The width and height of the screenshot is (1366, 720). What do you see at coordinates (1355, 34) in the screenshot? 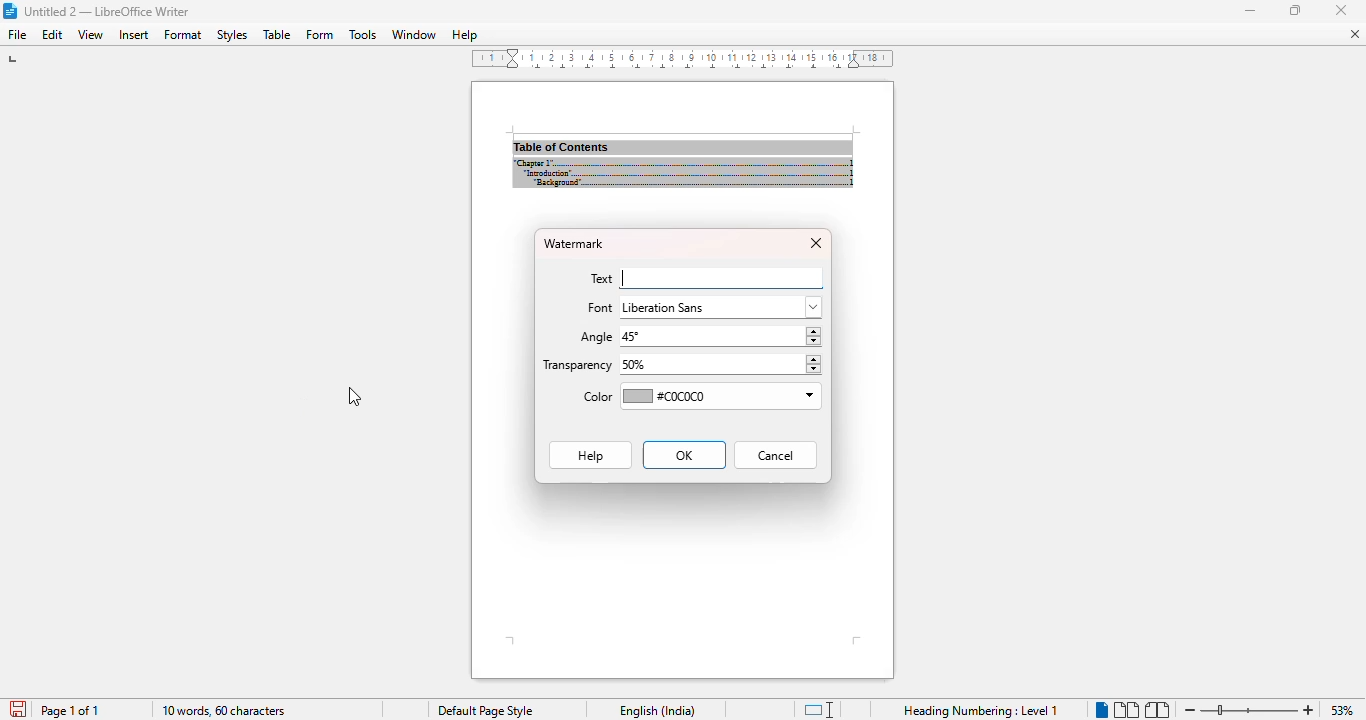
I see `close document` at bounding box center [1355, 34].